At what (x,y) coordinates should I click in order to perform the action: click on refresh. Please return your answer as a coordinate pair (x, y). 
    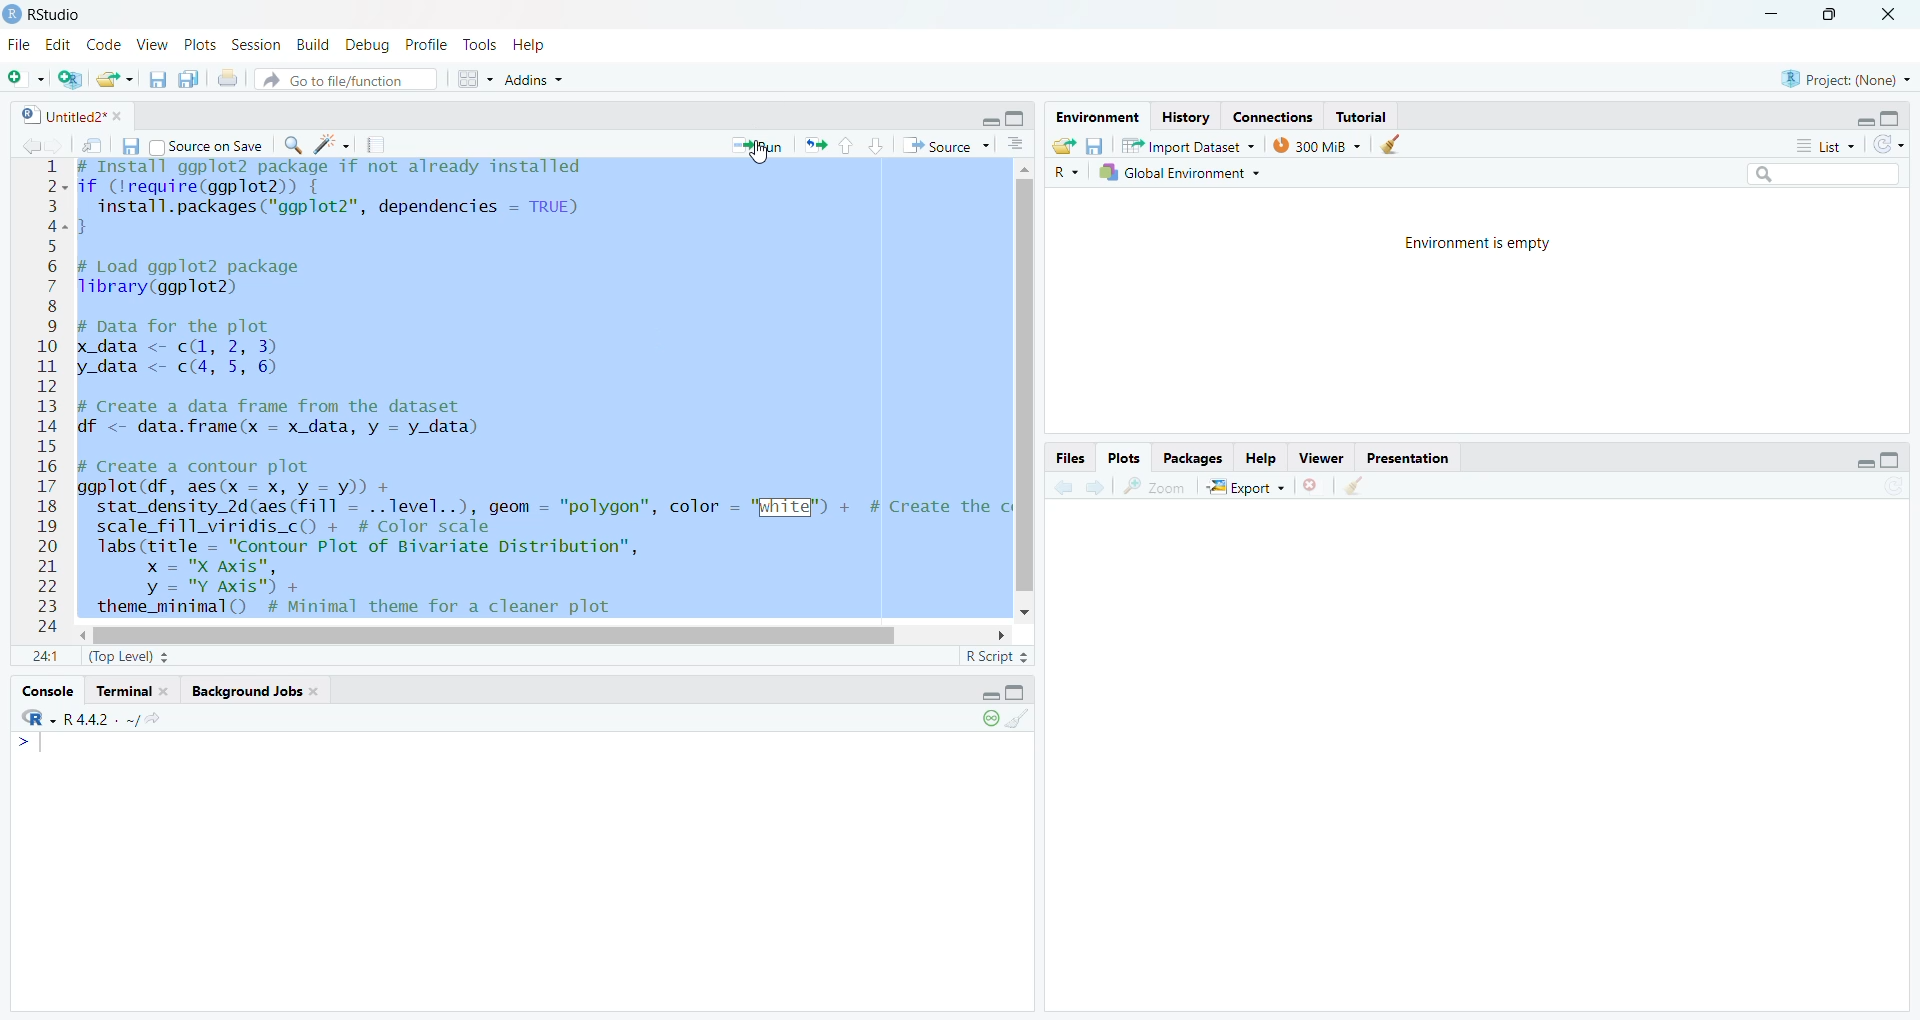
    Looking at the image, I should click on (1895, 144).